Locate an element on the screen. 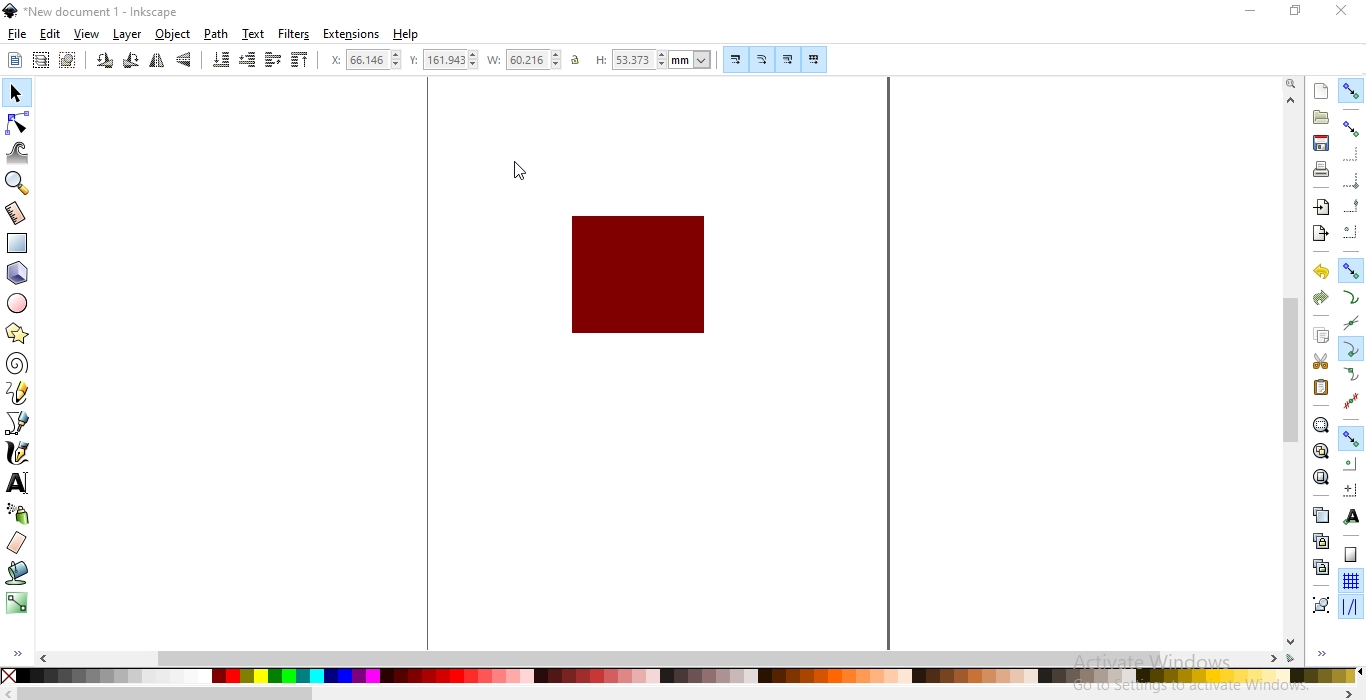  file is located at coordinates (18, 35).